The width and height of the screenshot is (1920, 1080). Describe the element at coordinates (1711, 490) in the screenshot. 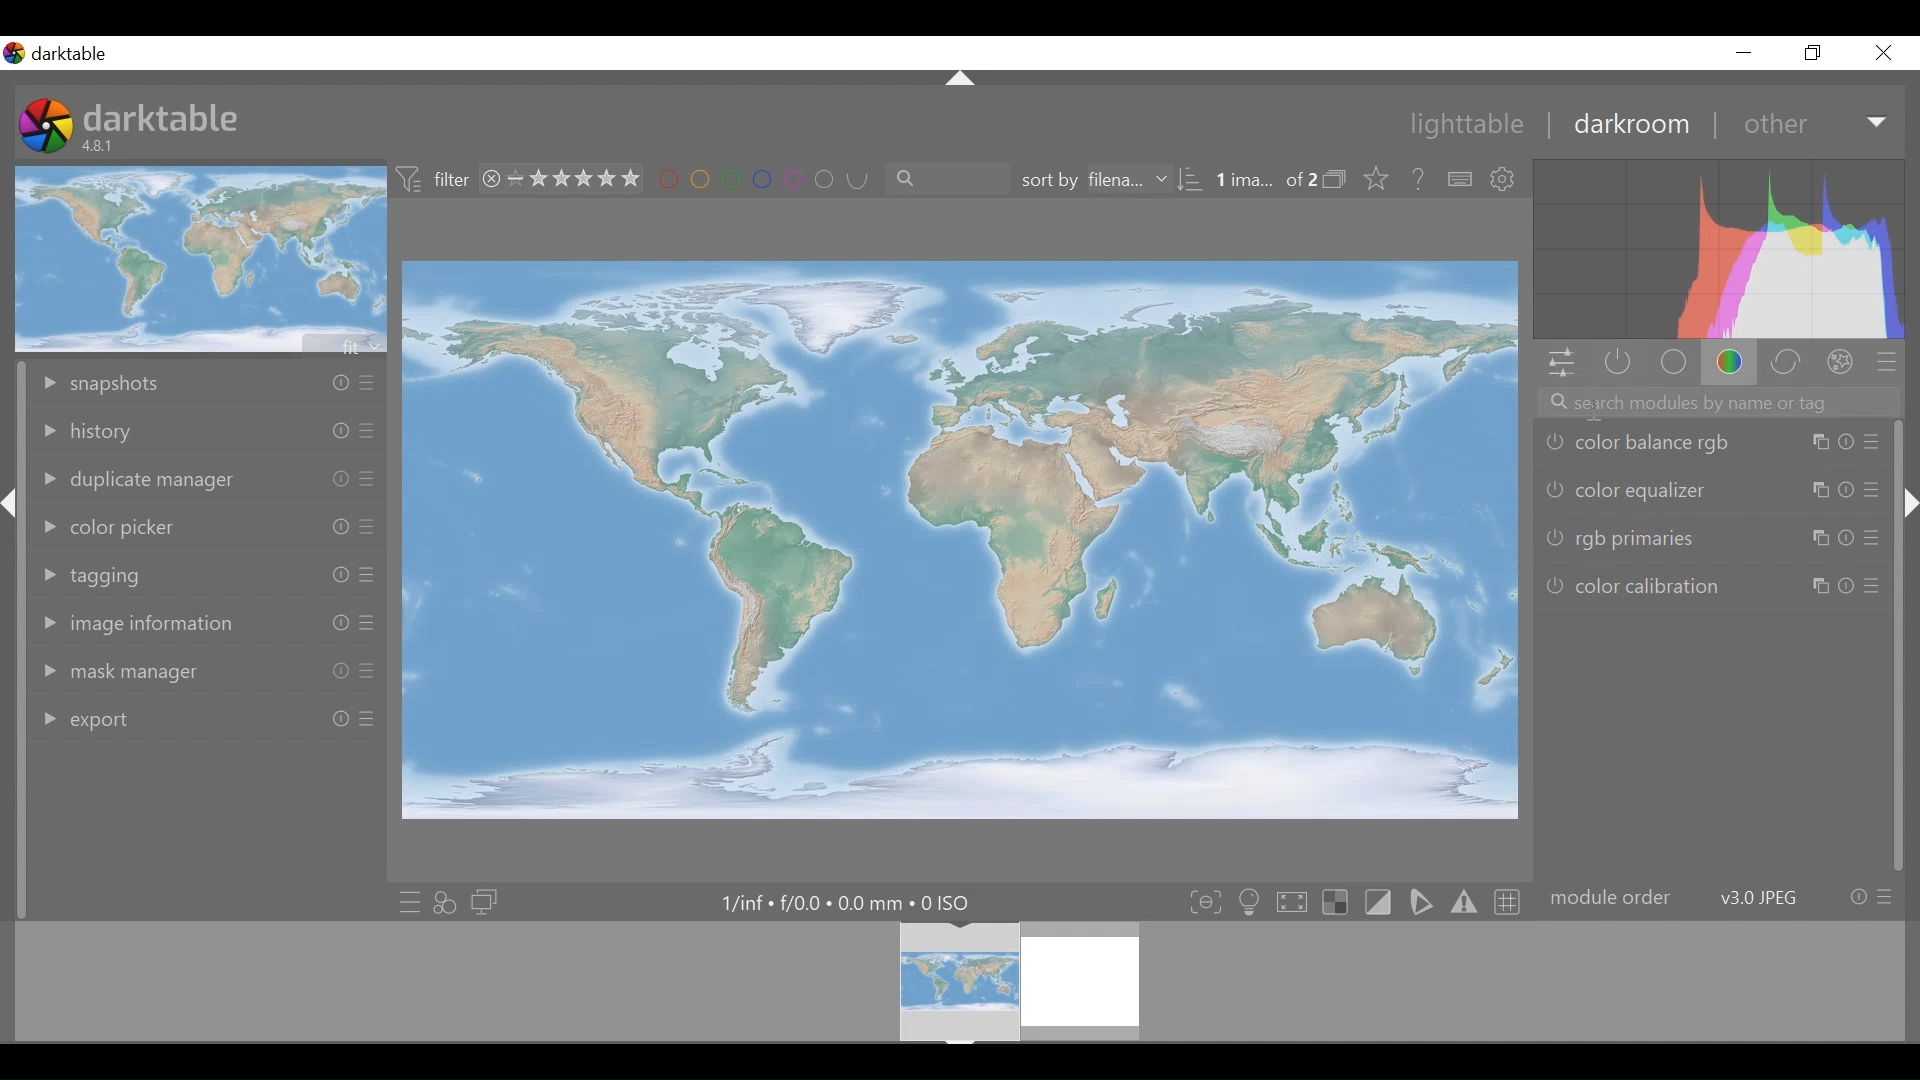

I see `color equalizer` at that location.